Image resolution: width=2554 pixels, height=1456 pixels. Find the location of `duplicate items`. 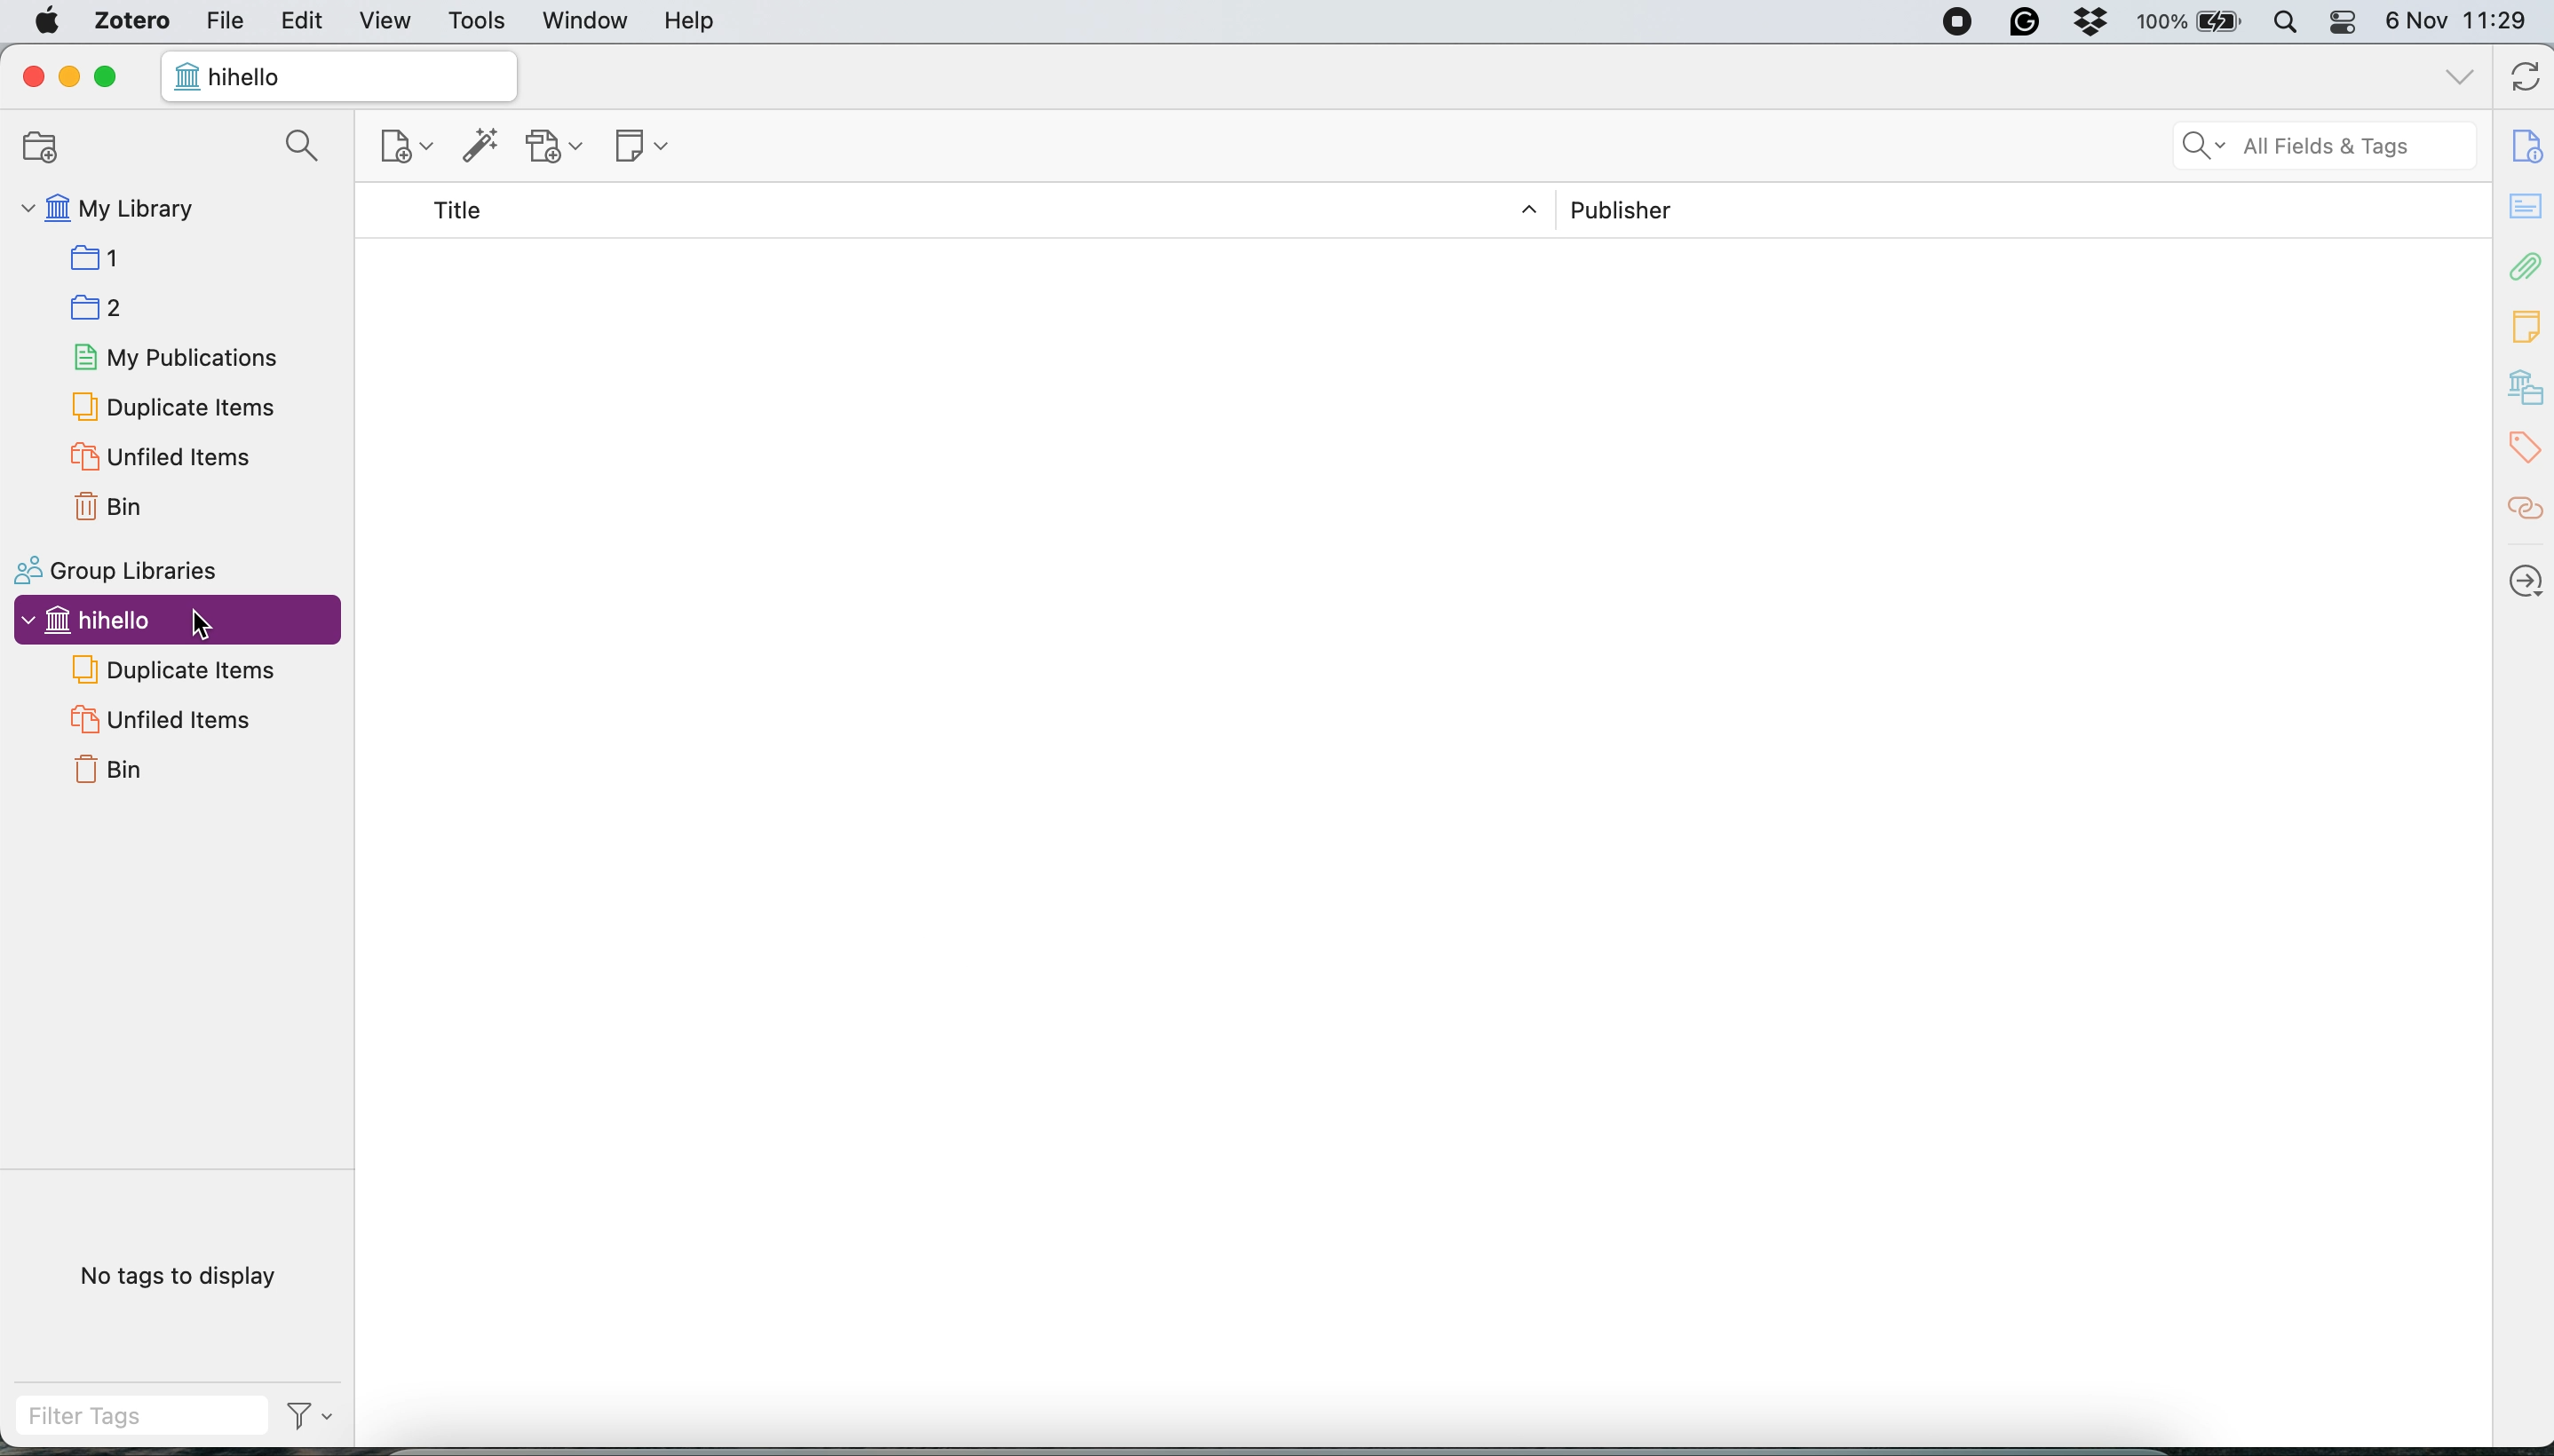

duplicate items is located at coordinates (183, 676).